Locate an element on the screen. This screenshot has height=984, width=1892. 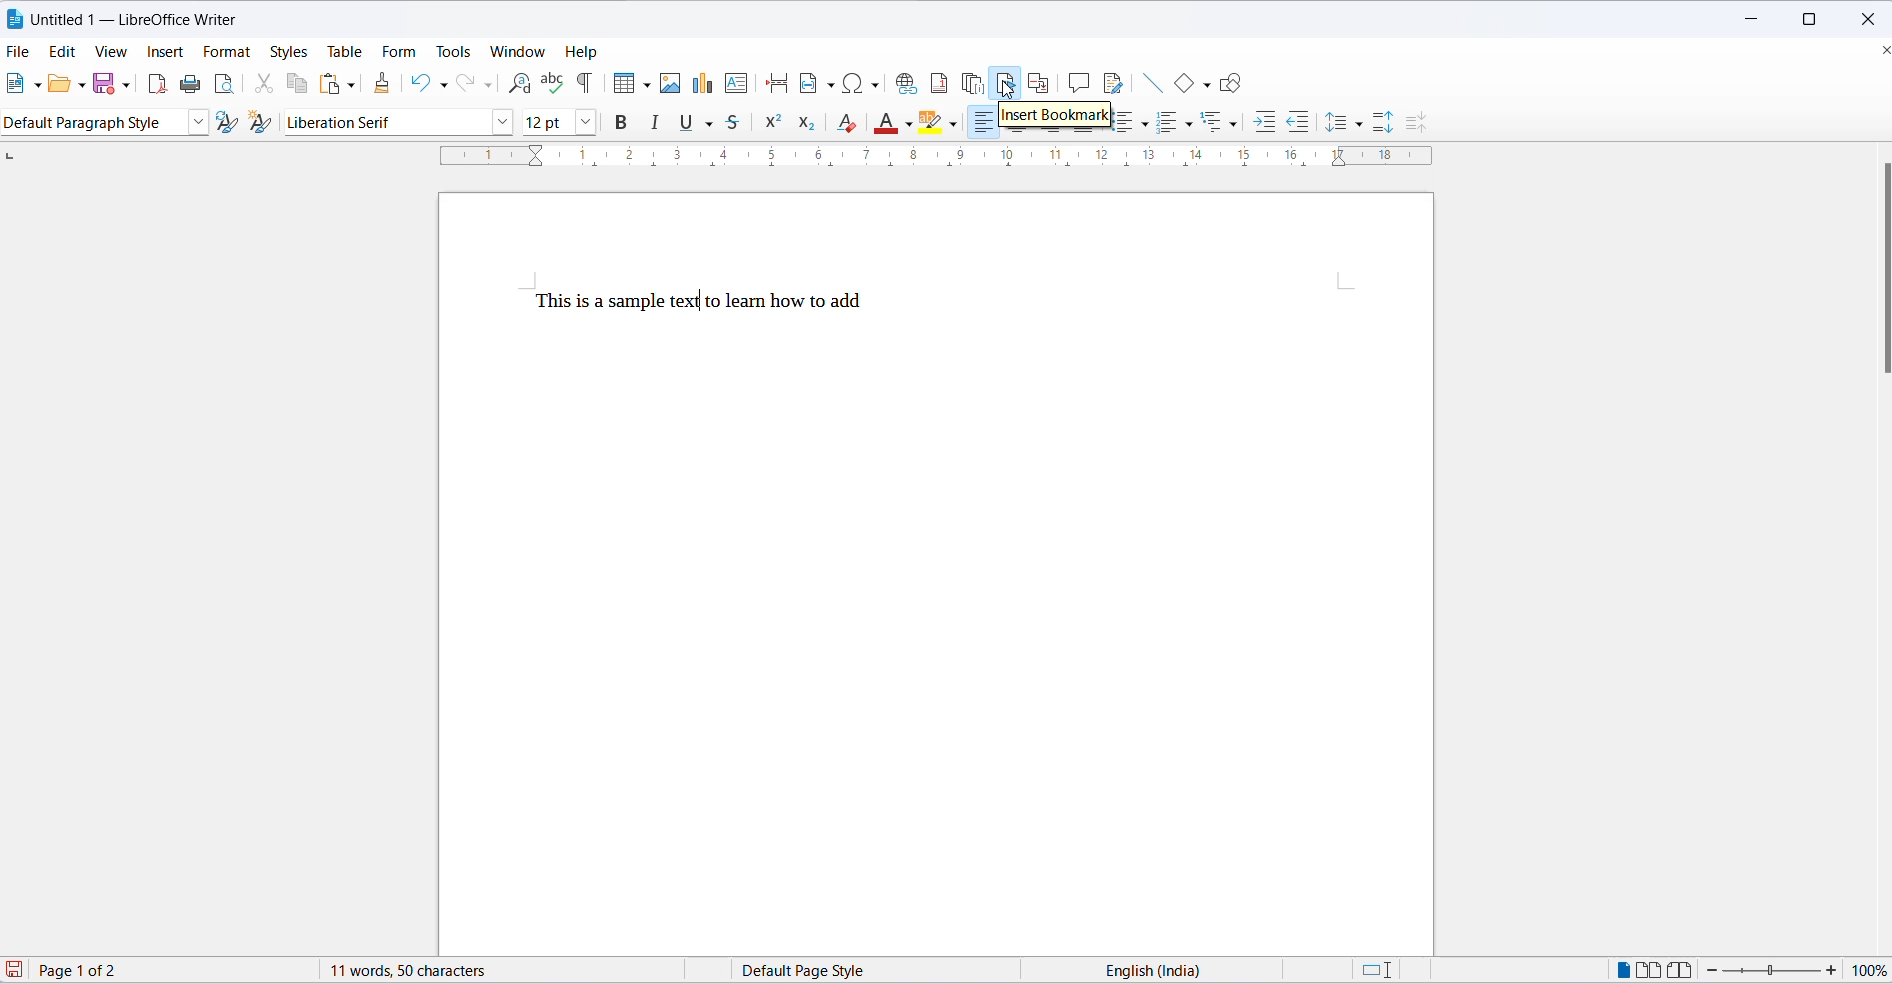
track changes is located at coordinates (1115, 85).